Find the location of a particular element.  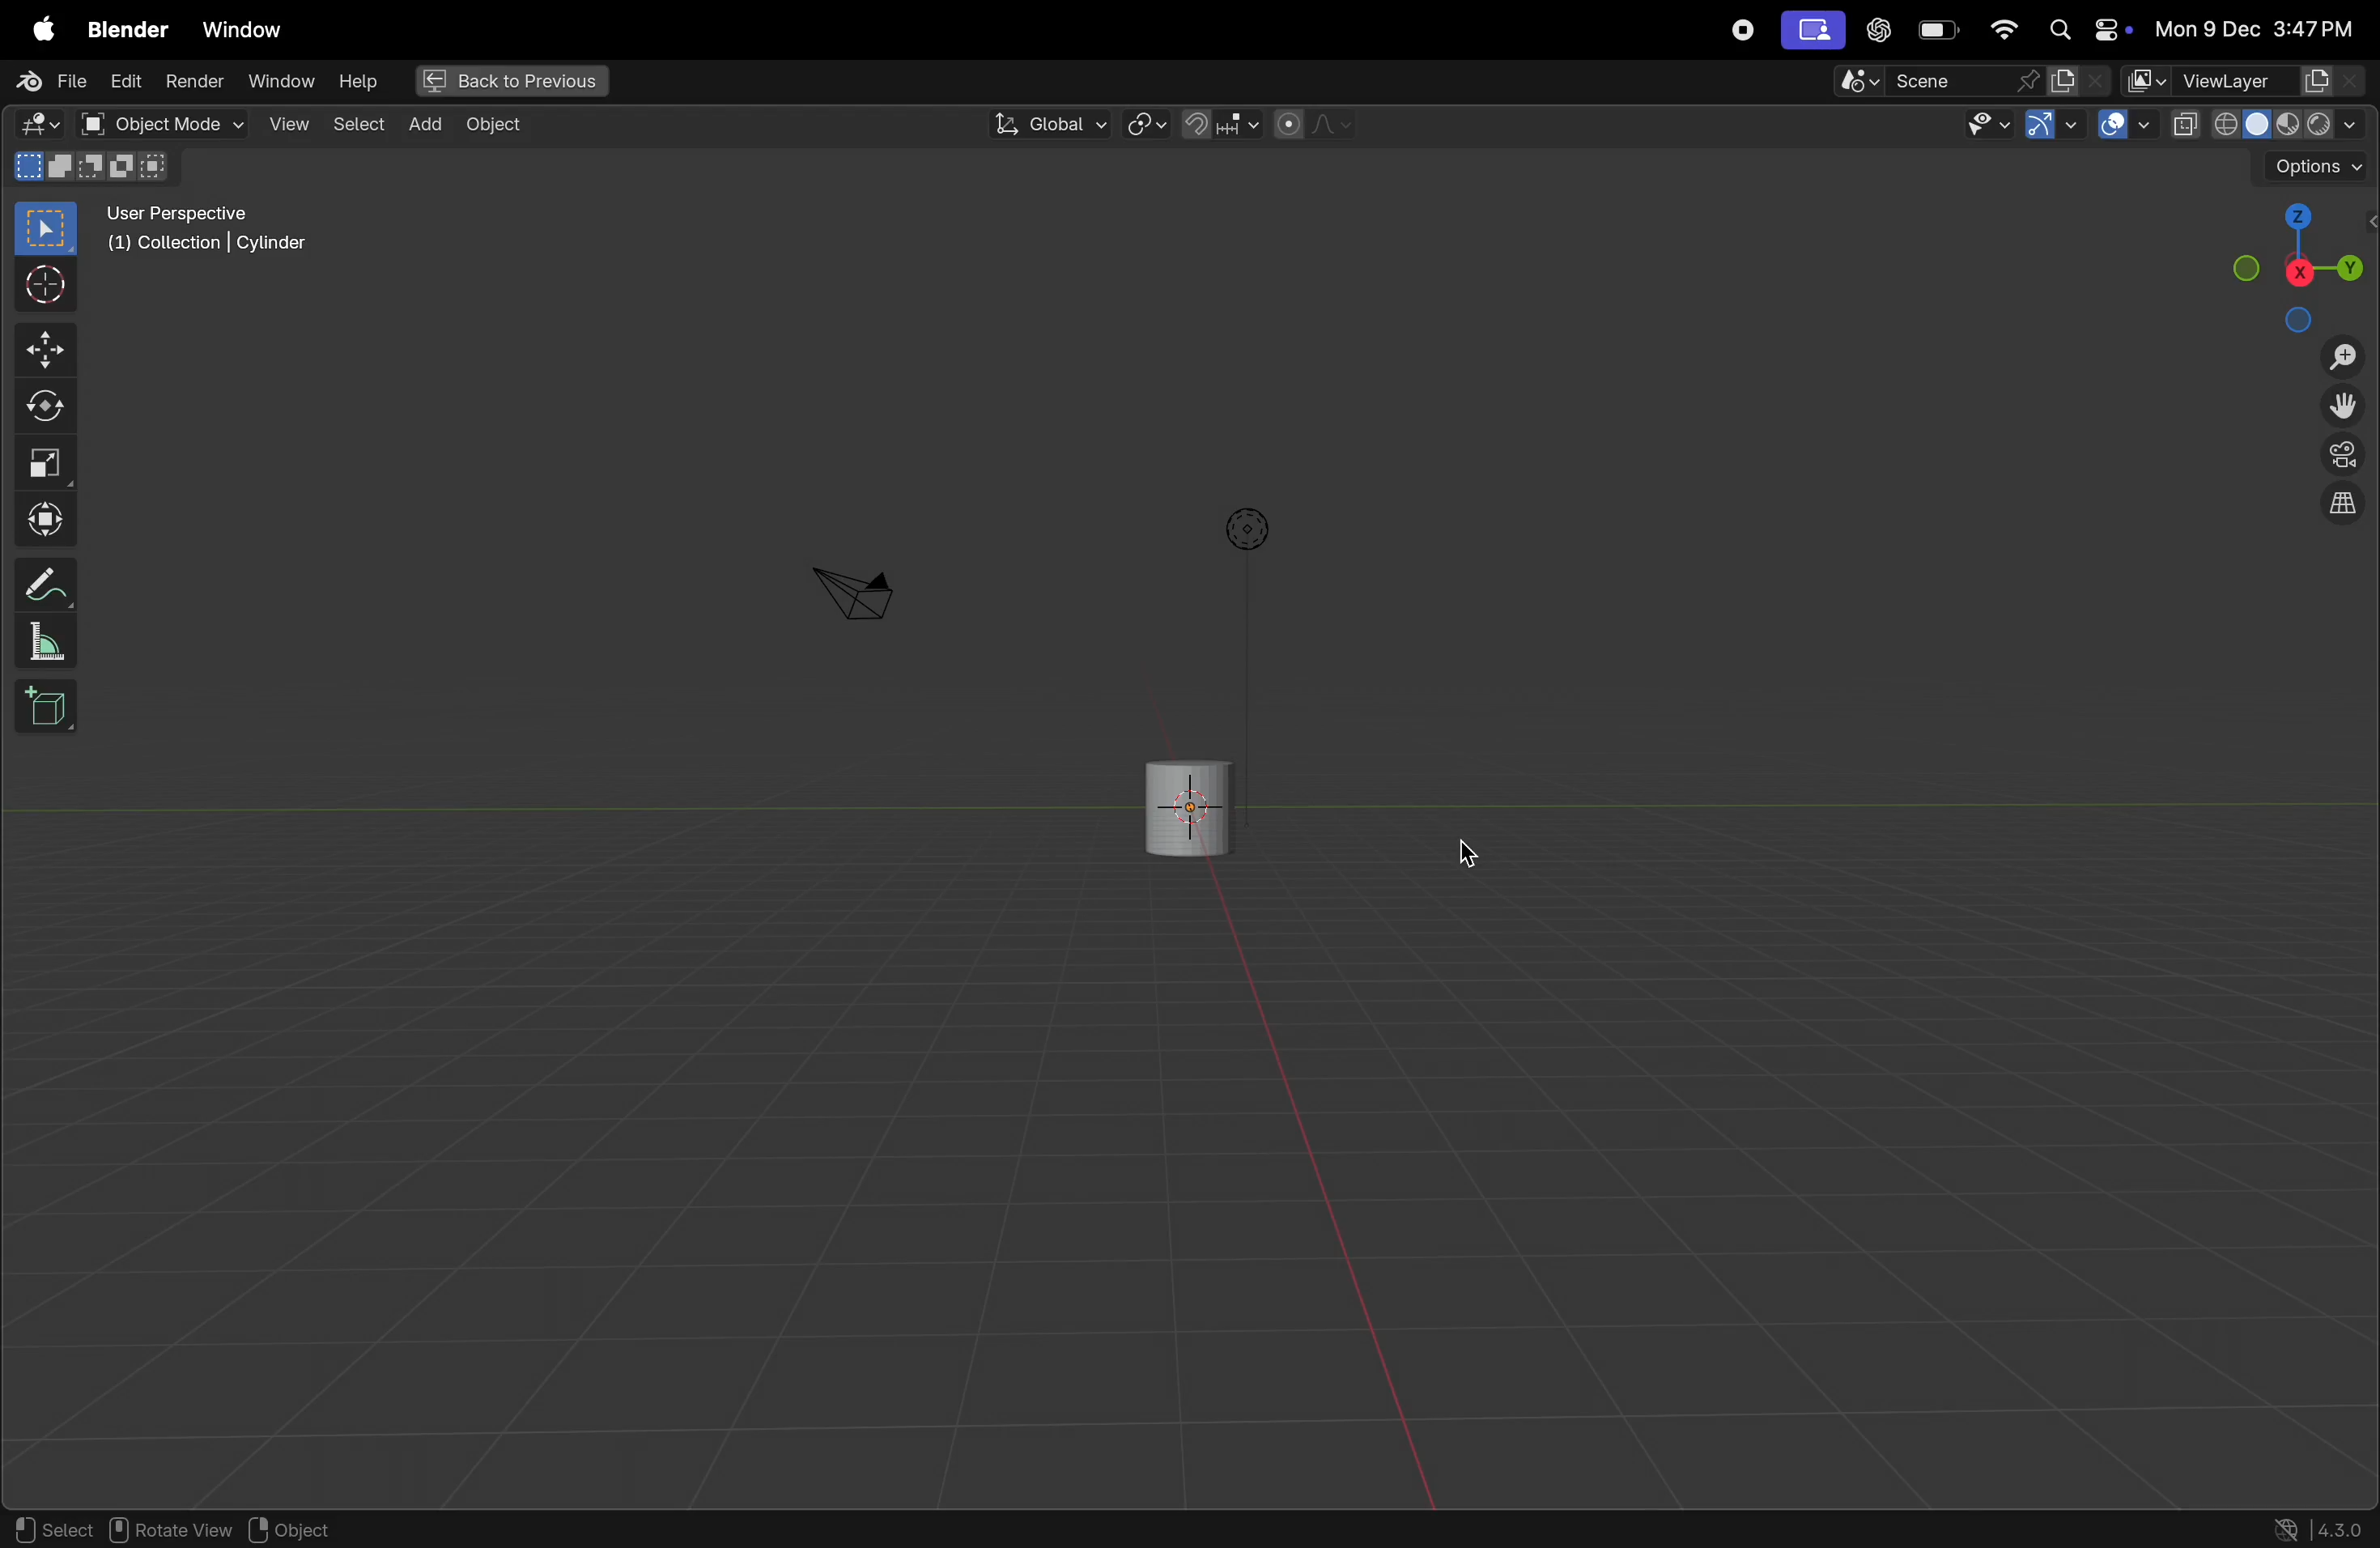

select is located at coordinates (358, 125).